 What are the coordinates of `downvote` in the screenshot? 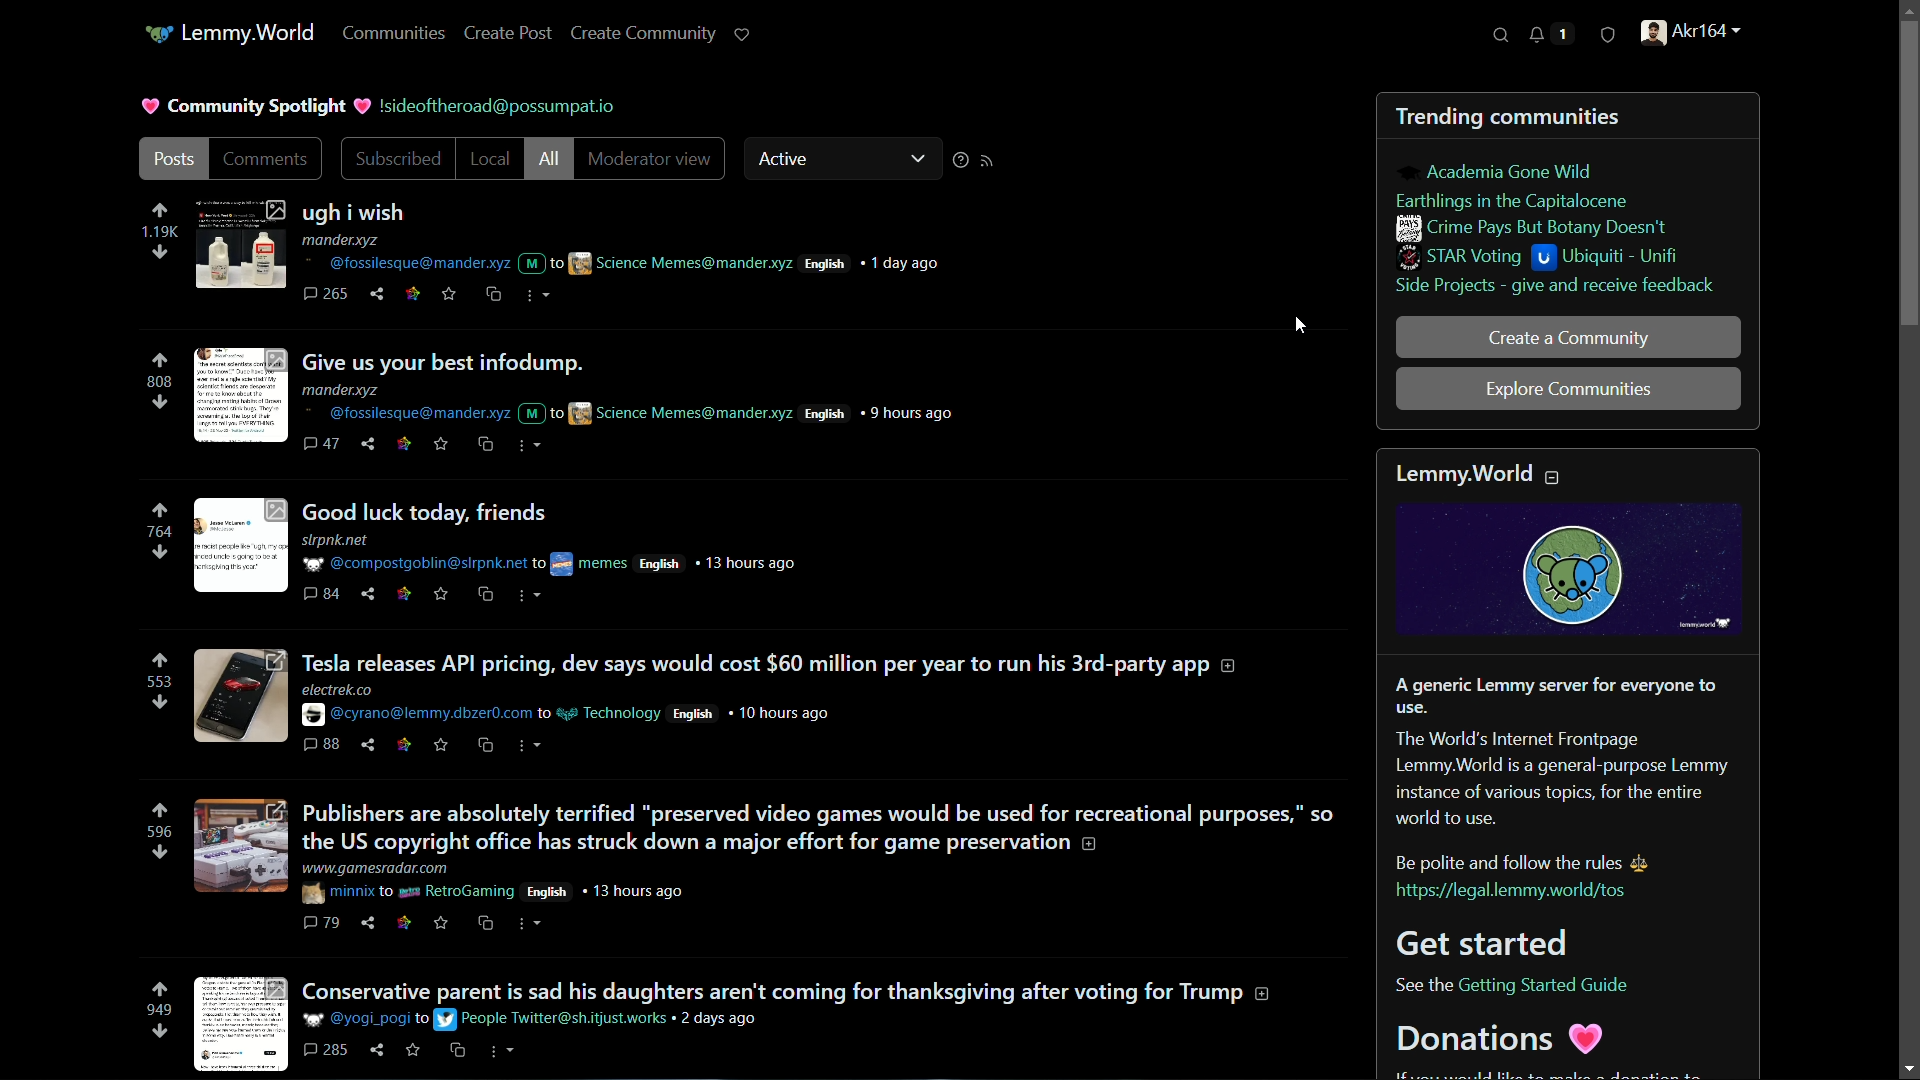 It's located at (159, 1032).